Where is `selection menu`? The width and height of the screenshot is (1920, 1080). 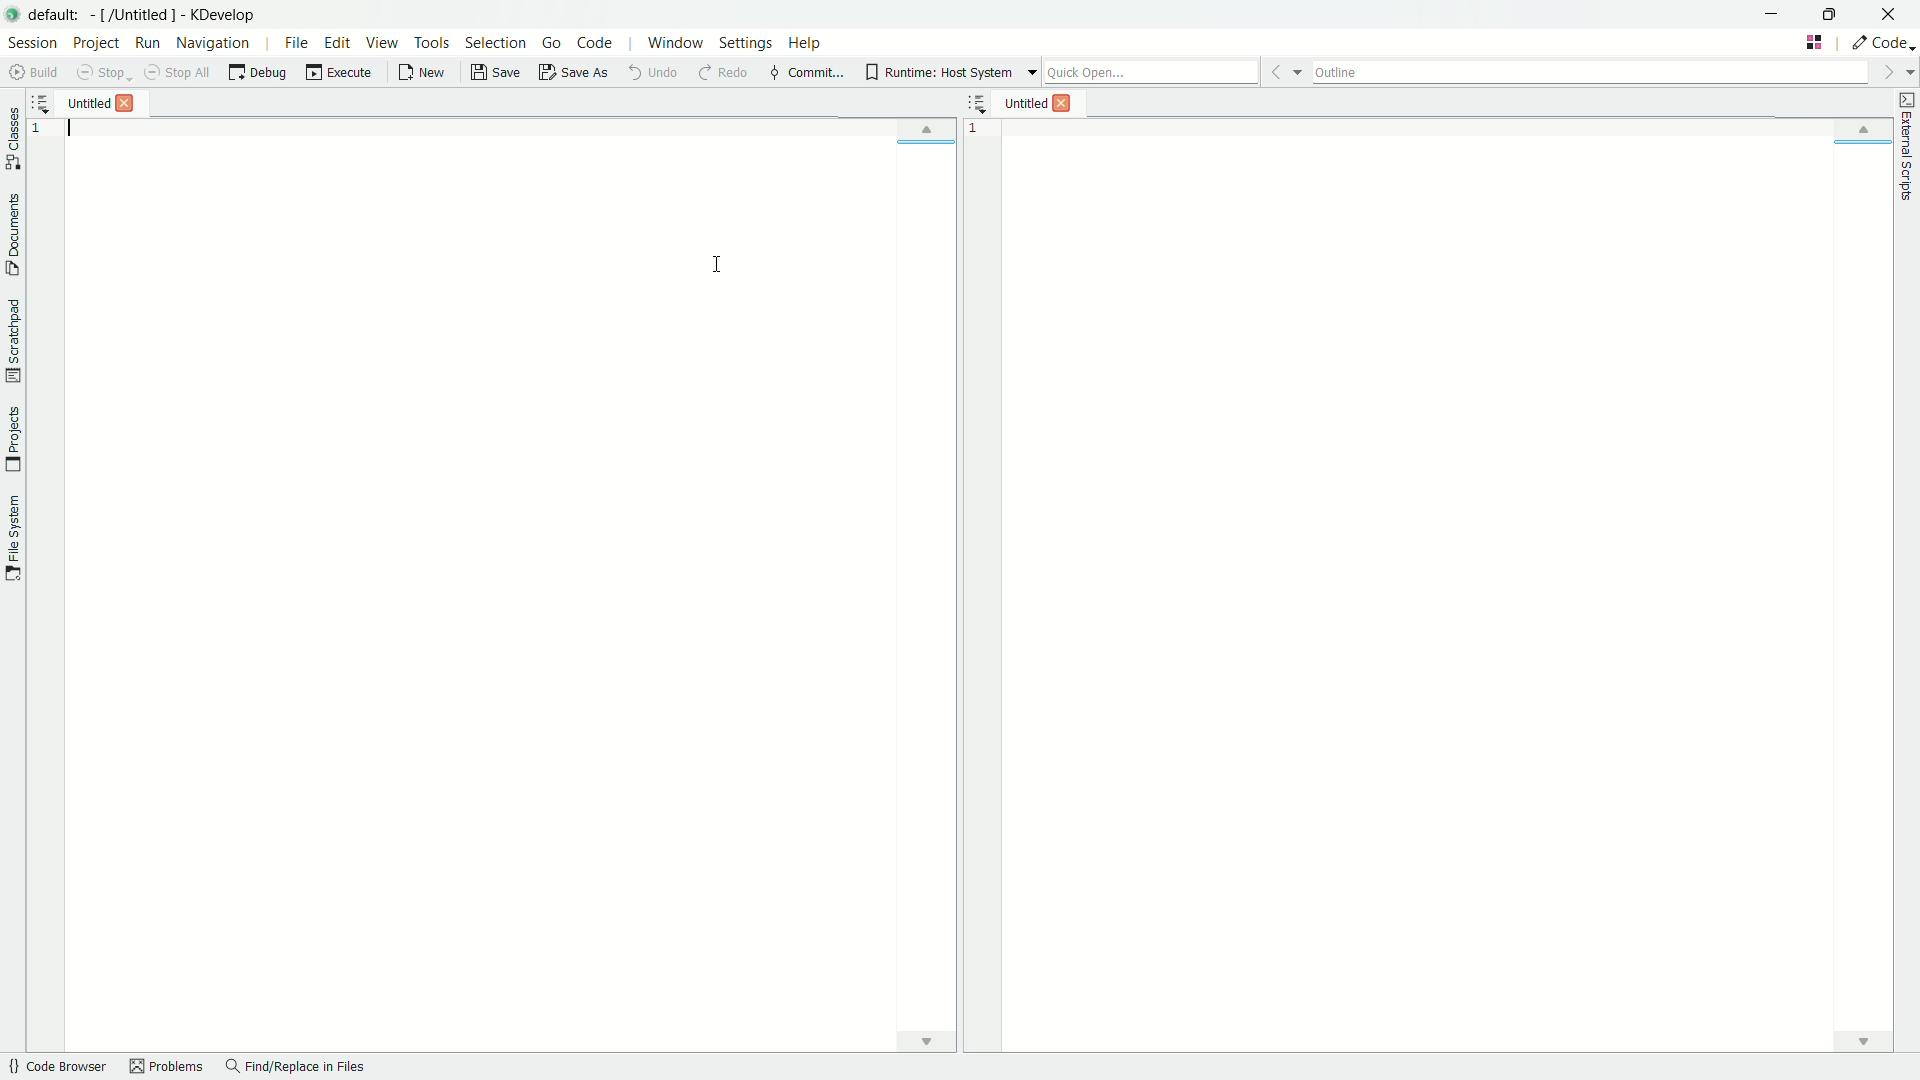 selection menu is located at coordinates (495, 43).